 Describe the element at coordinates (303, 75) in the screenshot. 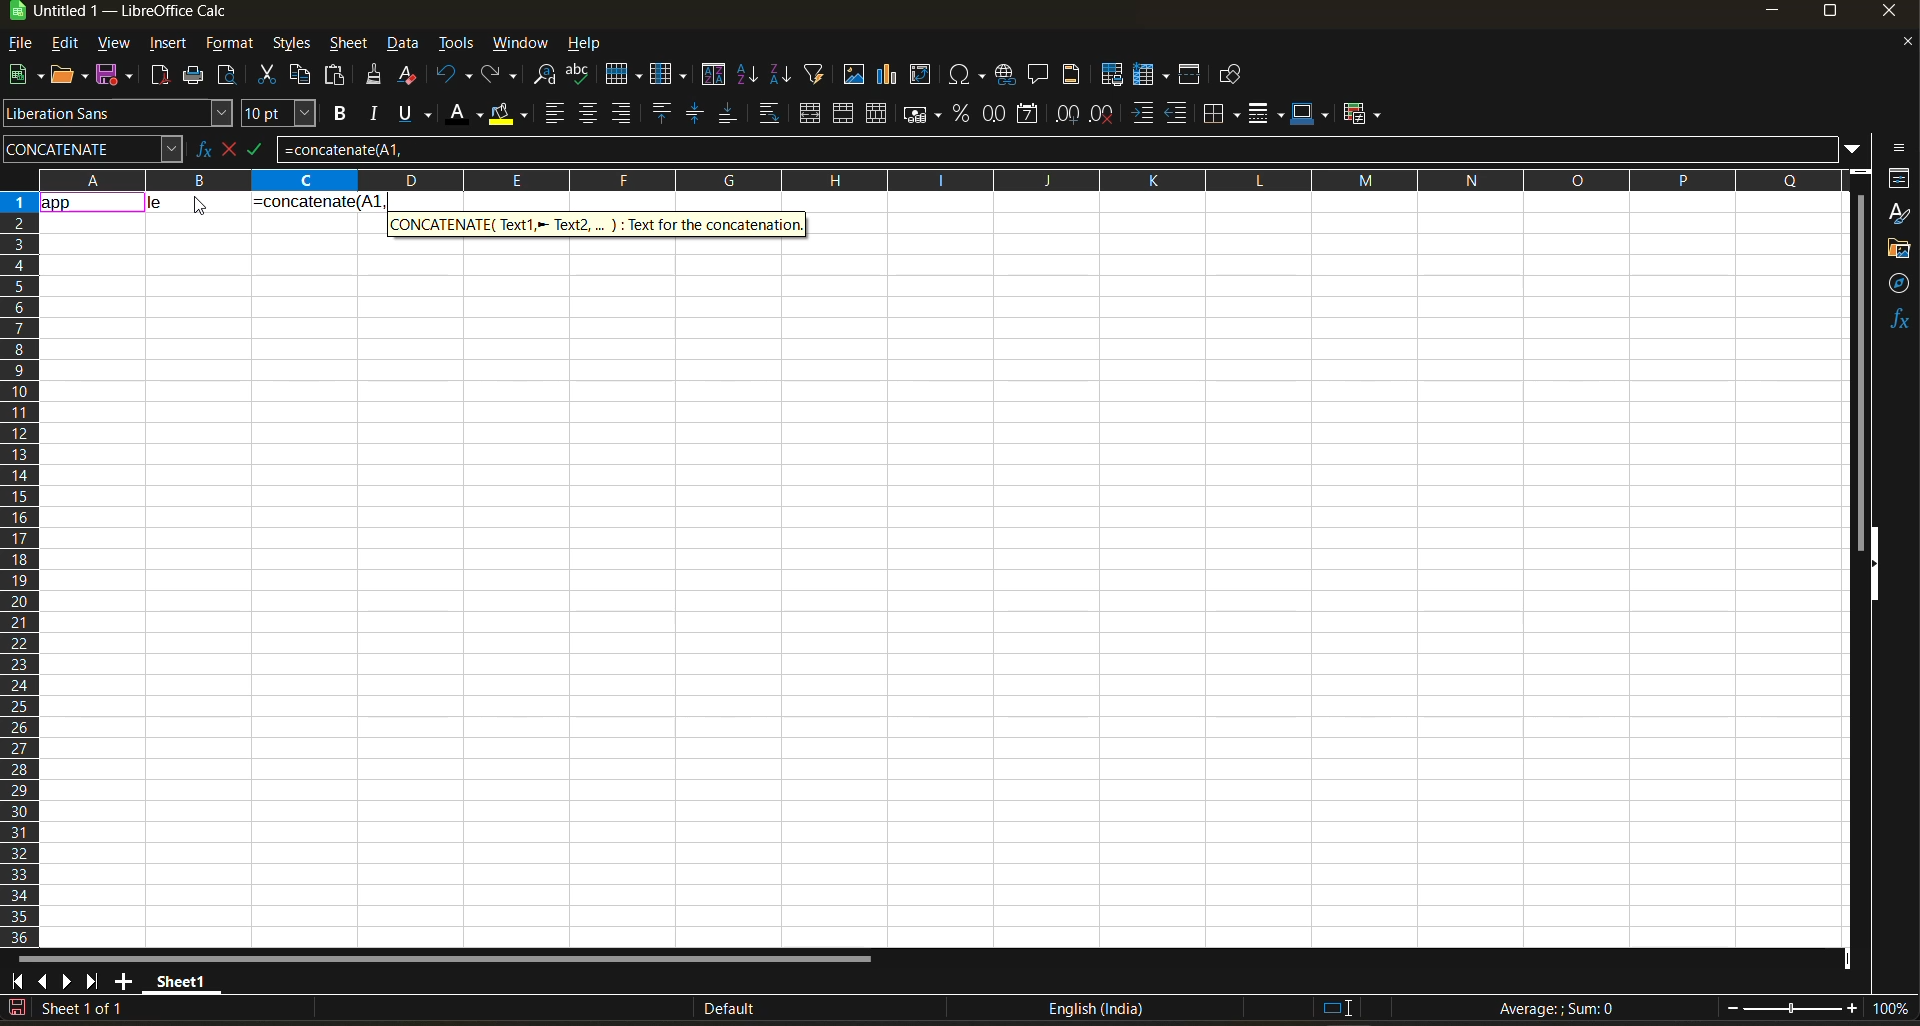

I see `copy` at that location.